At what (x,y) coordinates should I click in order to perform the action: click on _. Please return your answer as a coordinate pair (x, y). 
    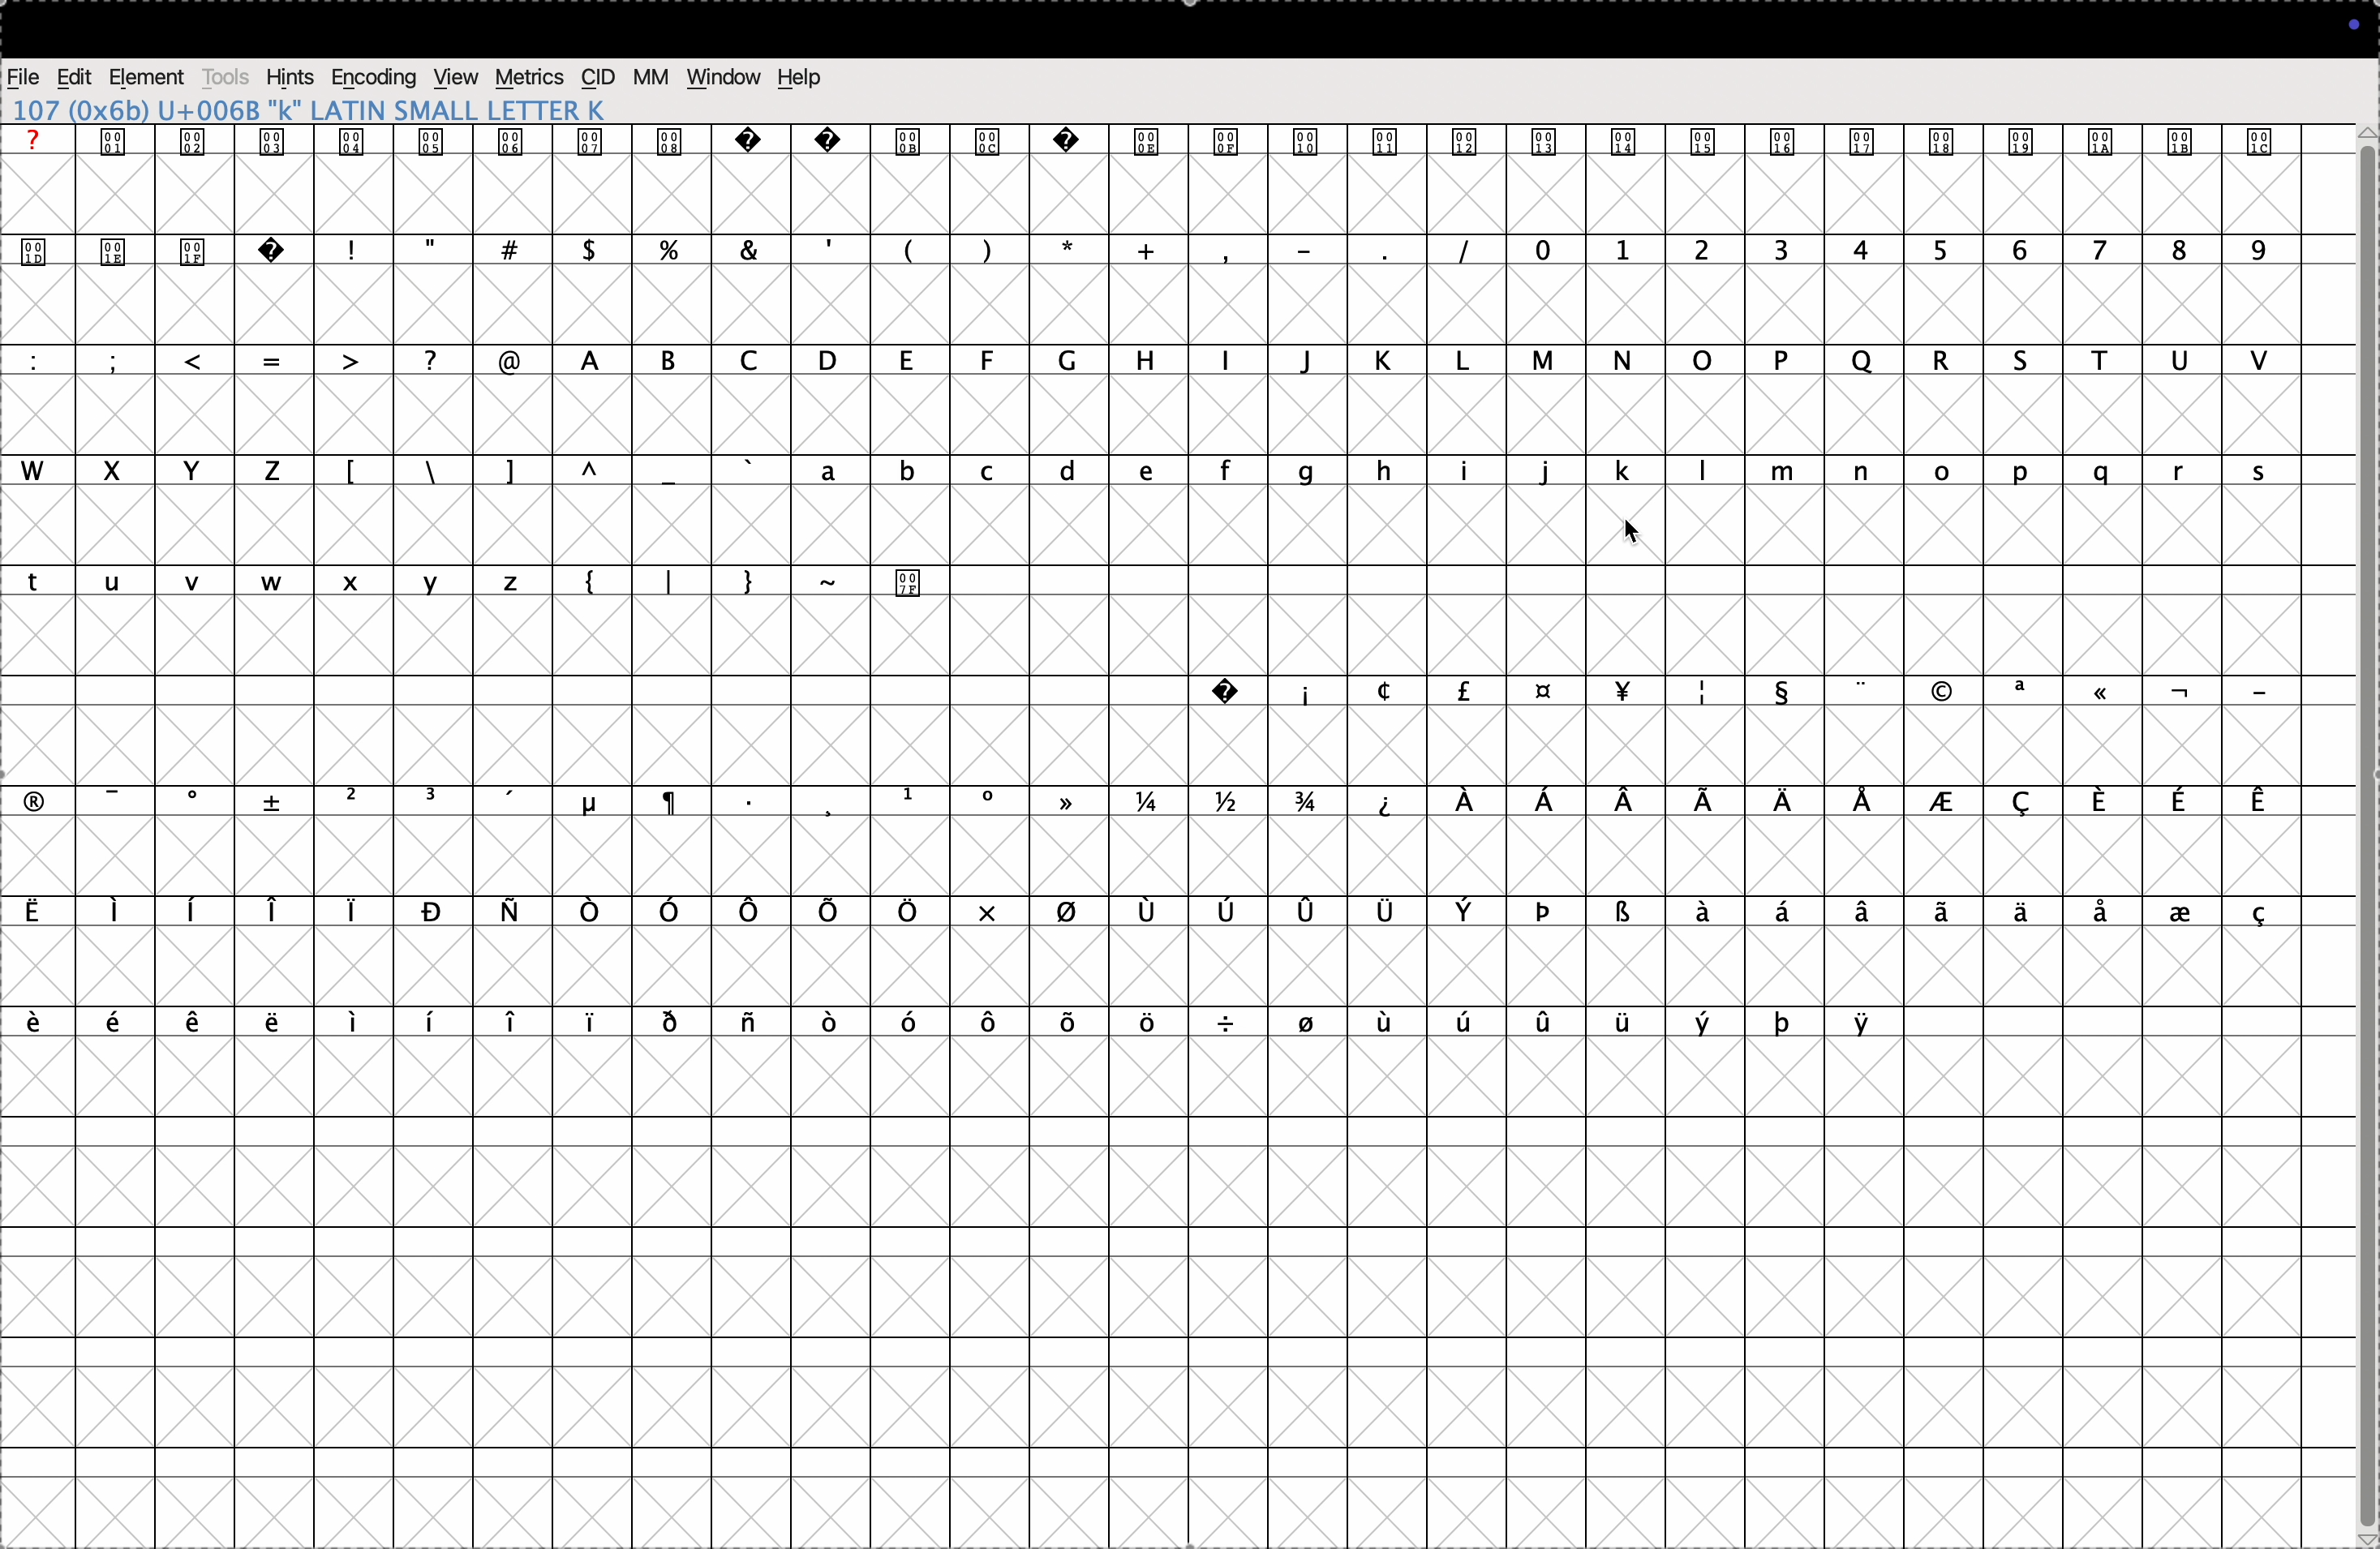
    Looking at the image, I should click on (1310, 247).